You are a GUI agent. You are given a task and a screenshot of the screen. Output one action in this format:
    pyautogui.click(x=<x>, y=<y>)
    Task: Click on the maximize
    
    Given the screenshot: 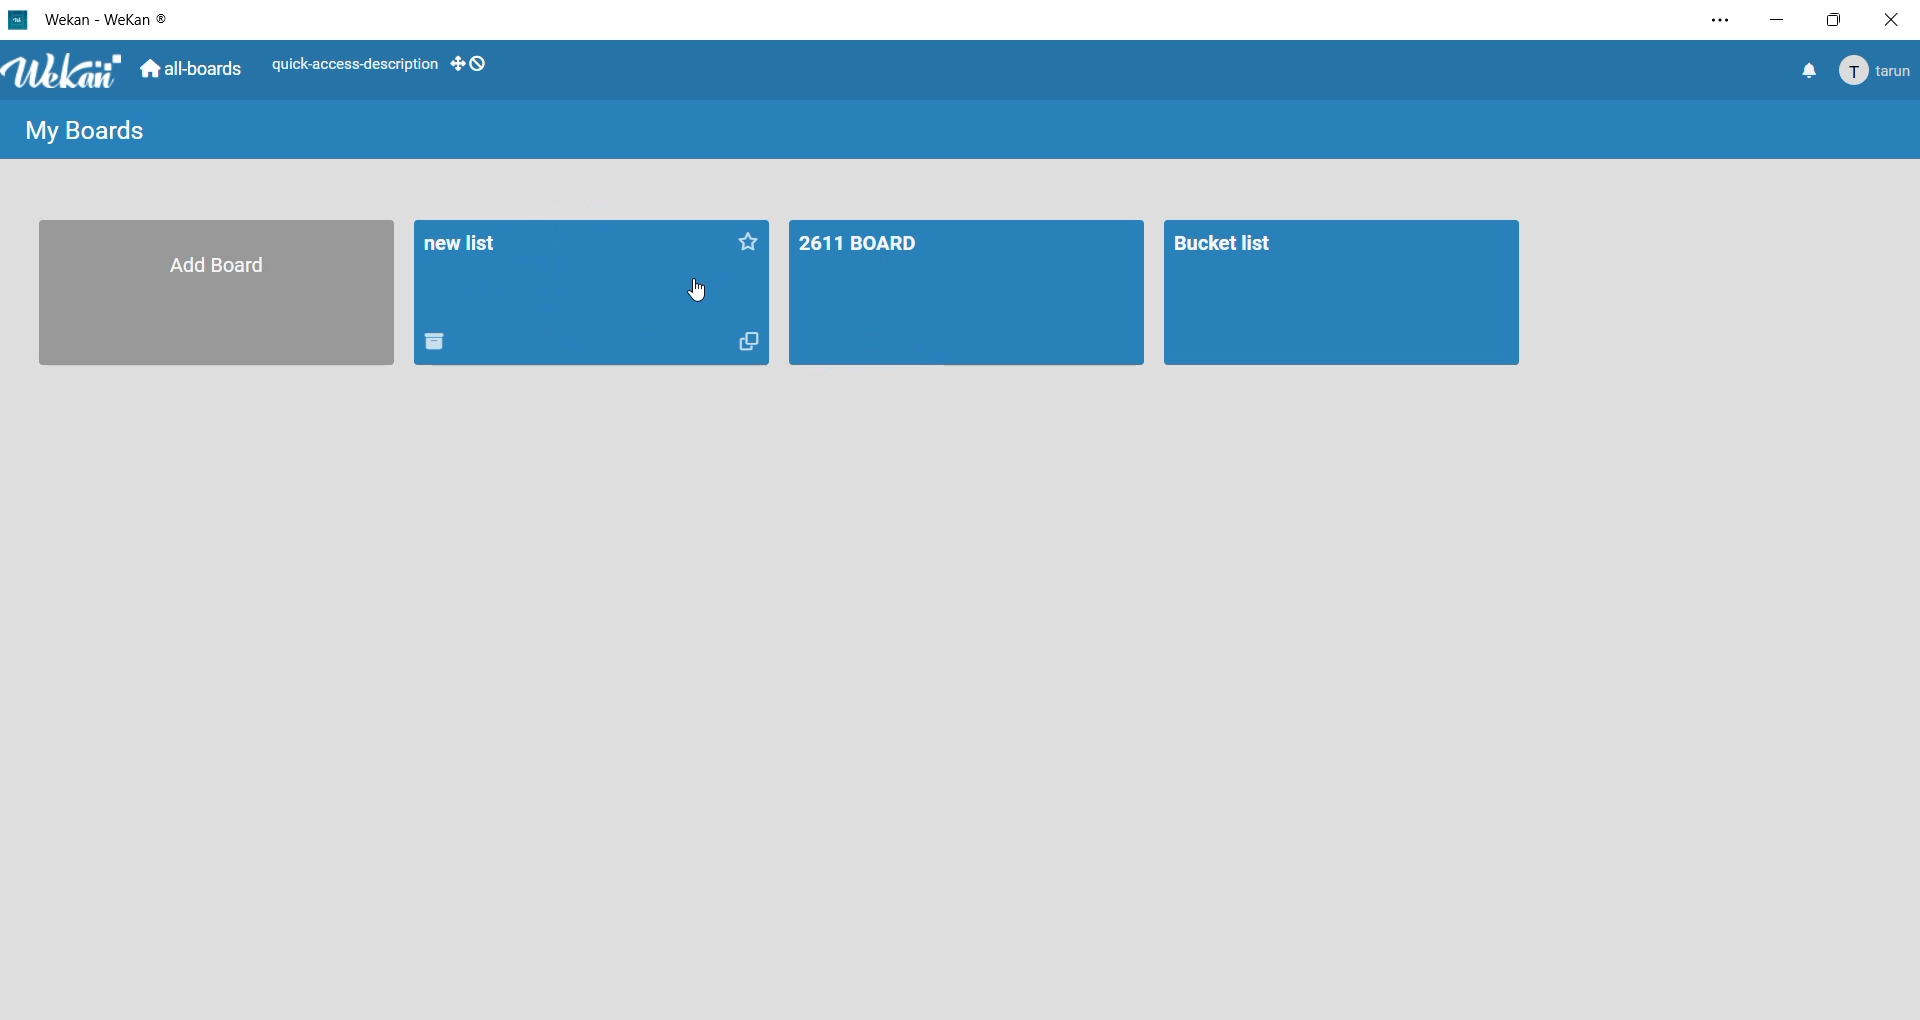 What is the action you would take?
    pyautogui.click(x=1836, y=20)
    